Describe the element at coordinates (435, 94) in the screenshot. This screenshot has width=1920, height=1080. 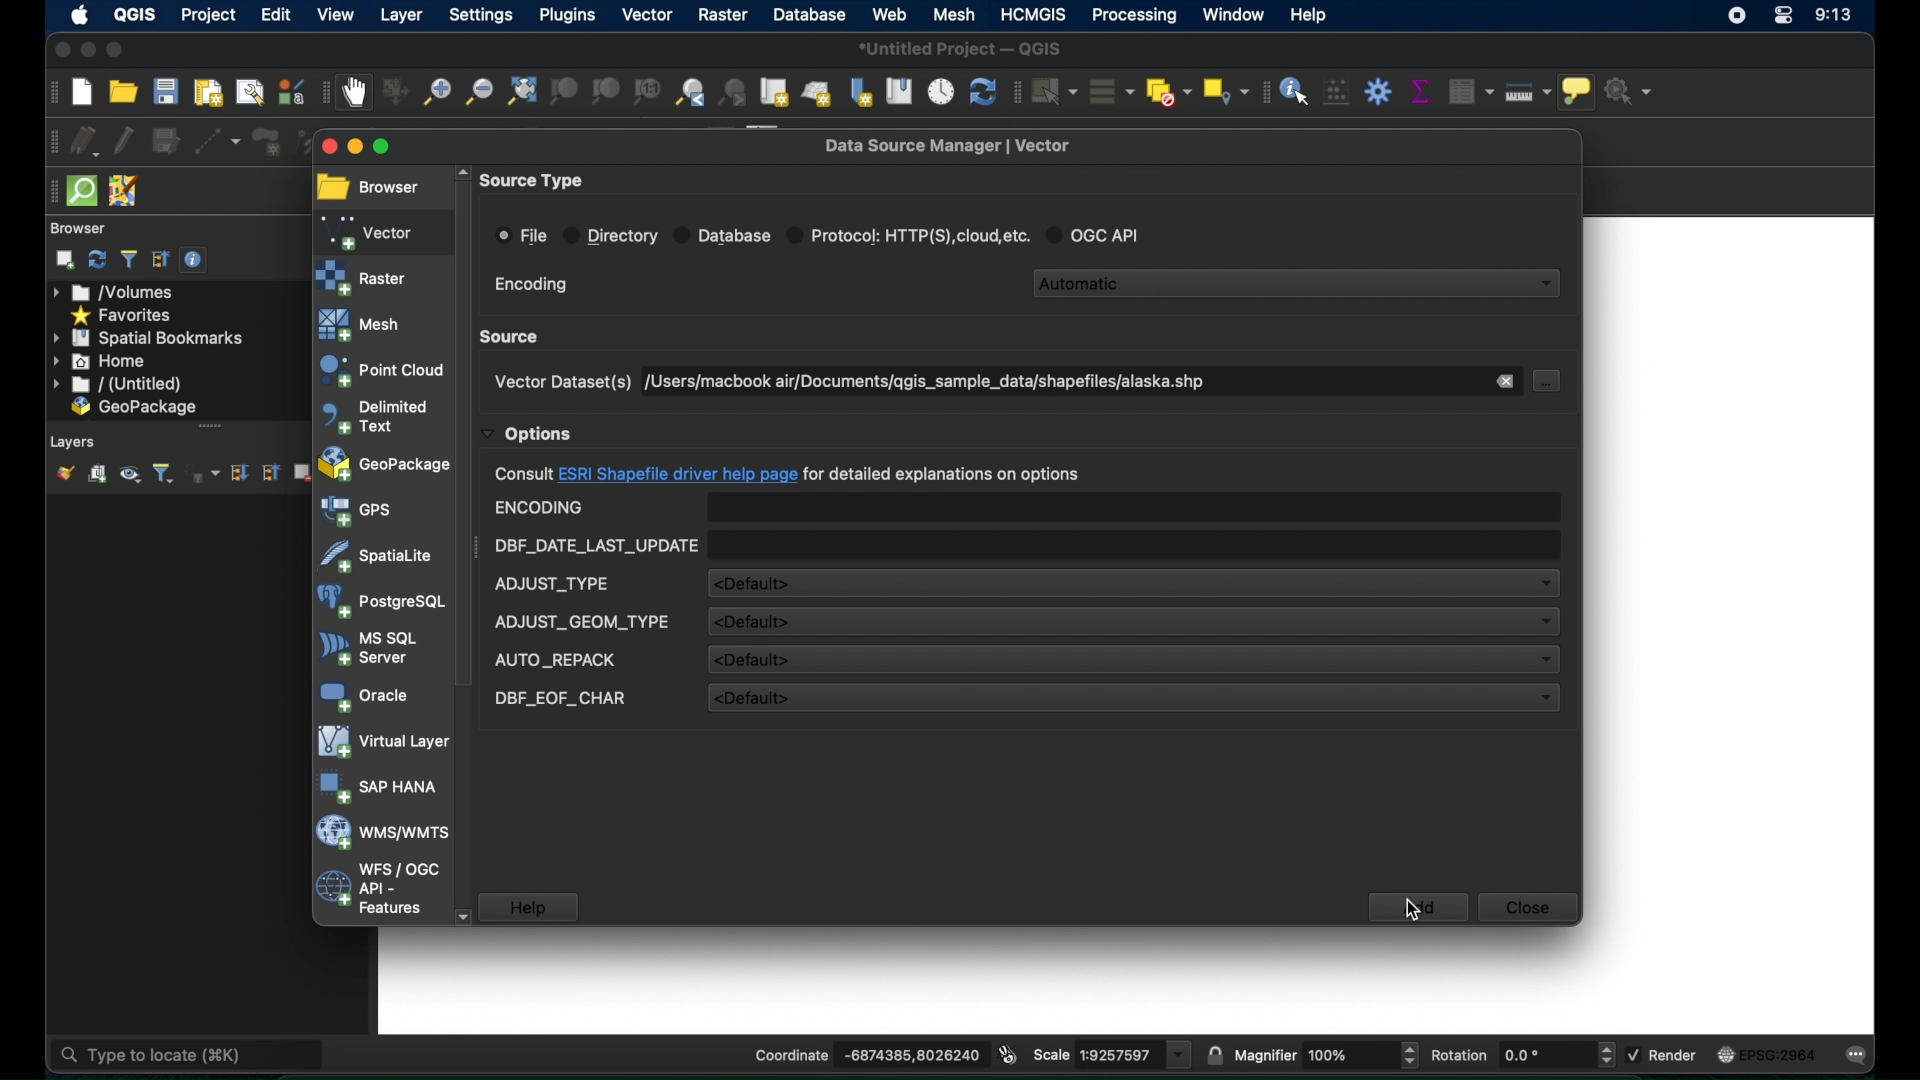
I see `zoom in` at that location.